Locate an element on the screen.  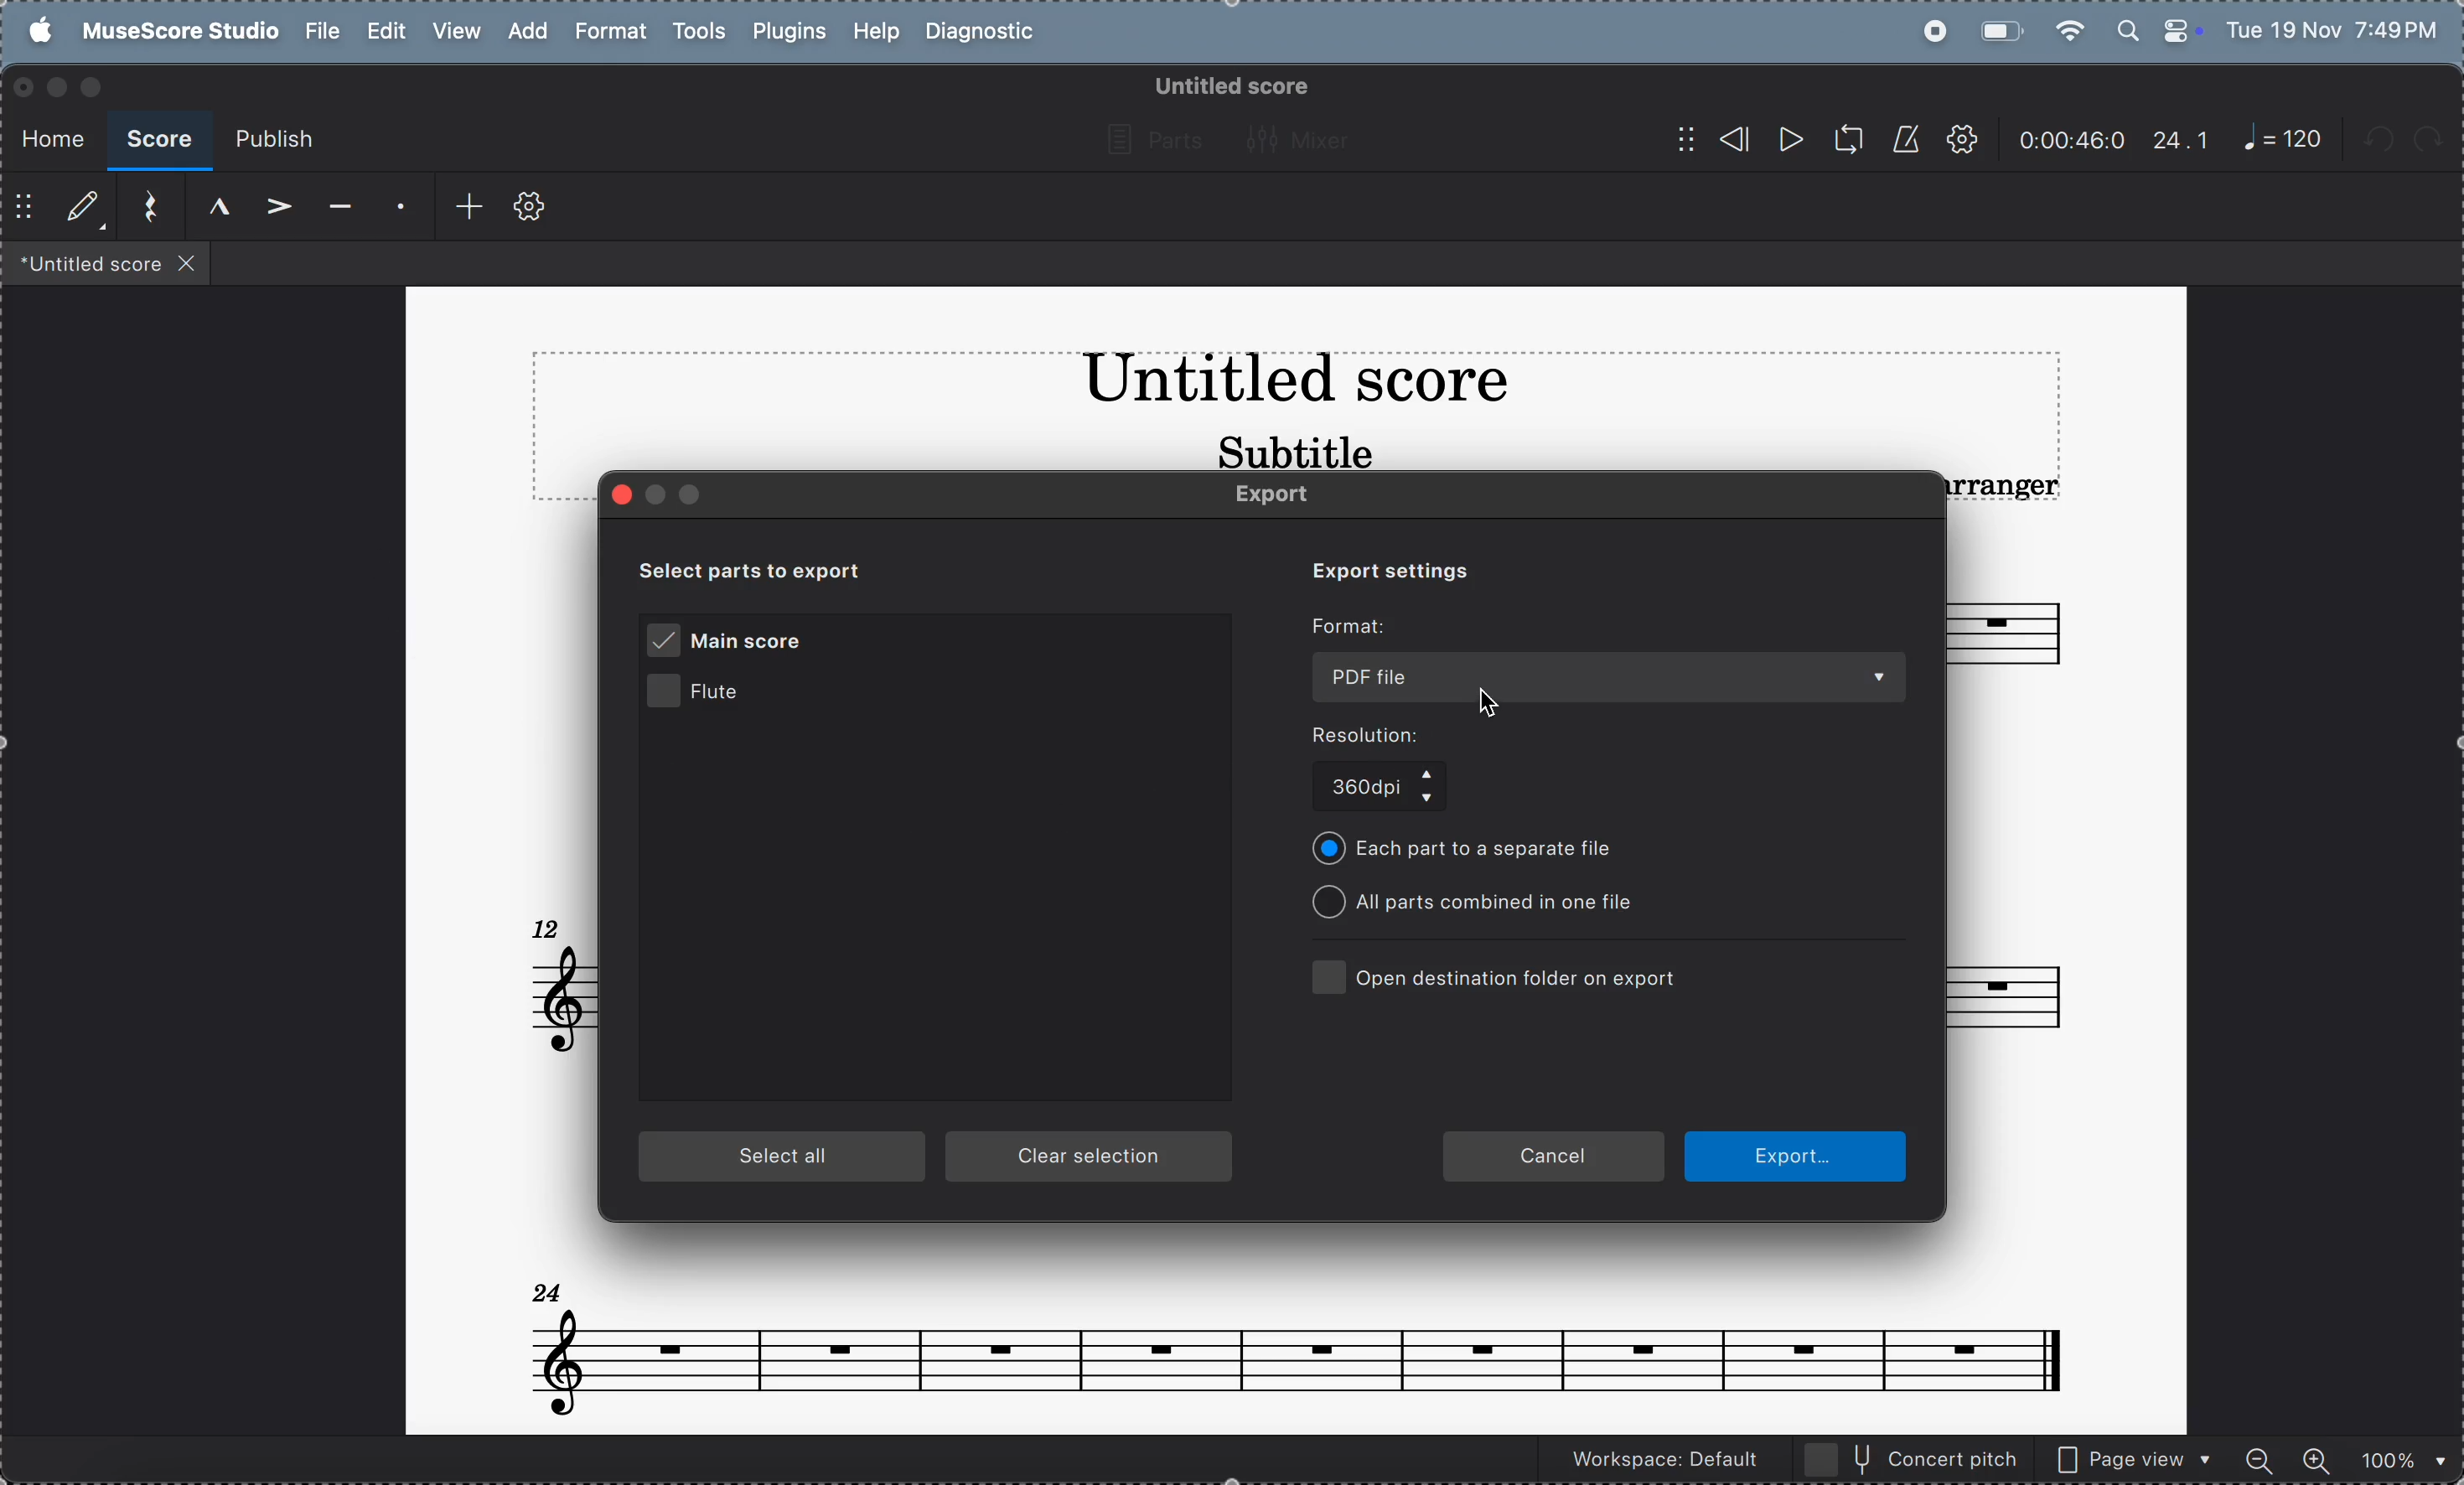
add is located at coordinates (524, 30).